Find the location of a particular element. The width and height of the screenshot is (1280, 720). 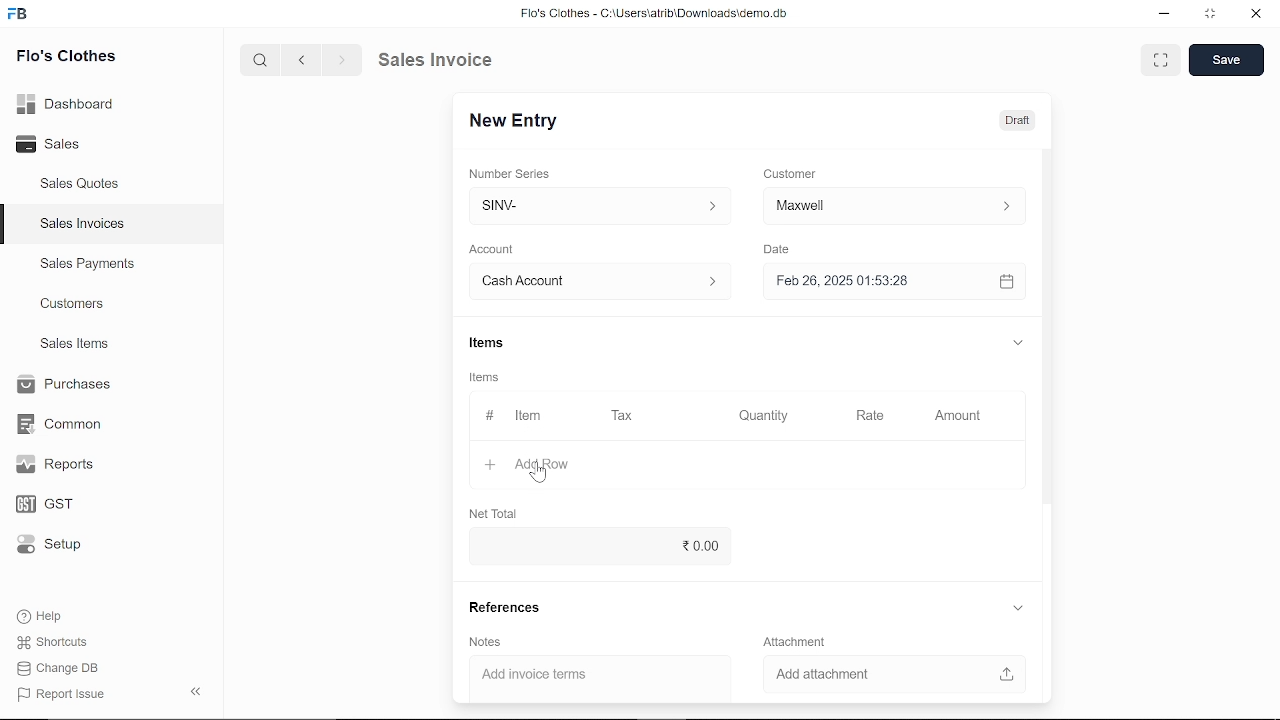

Account is located at coordinates (497, 250).